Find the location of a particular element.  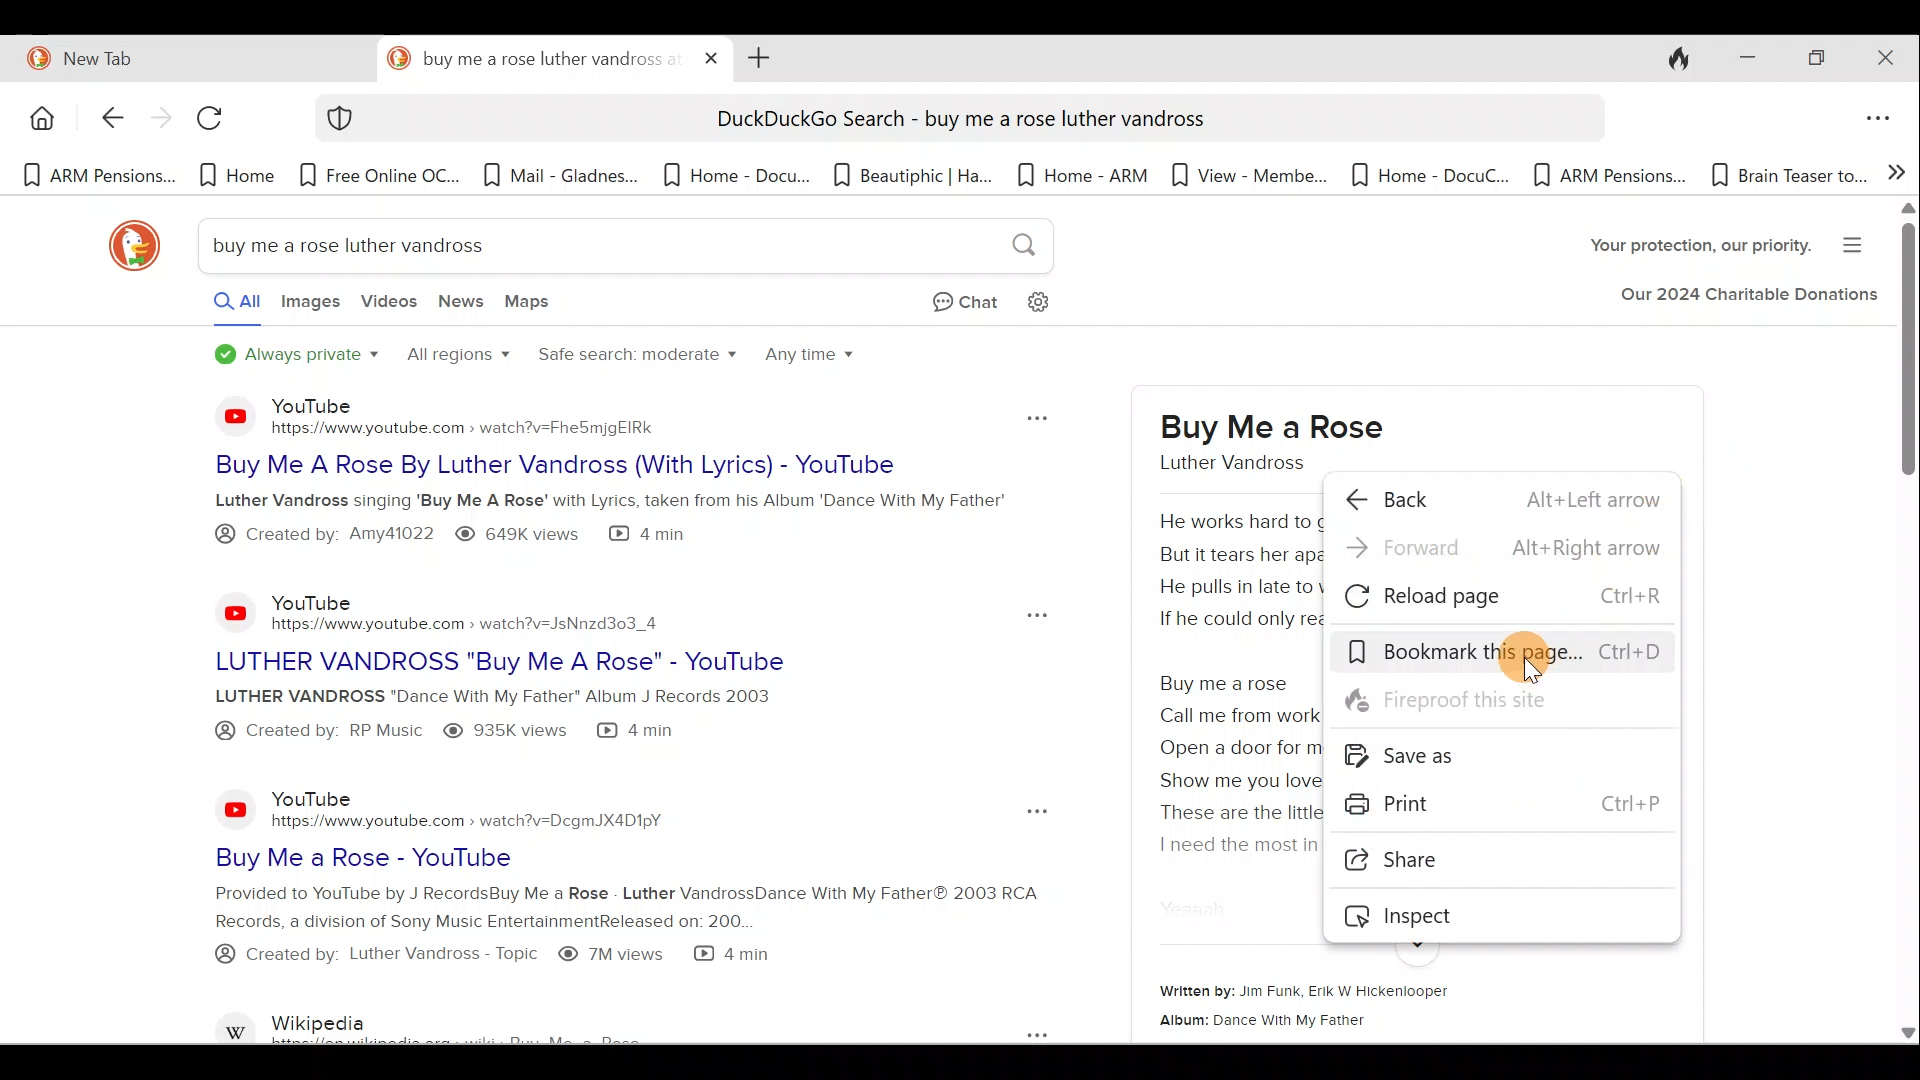

Your protection, our charity is located at coordinates (1683, 248).